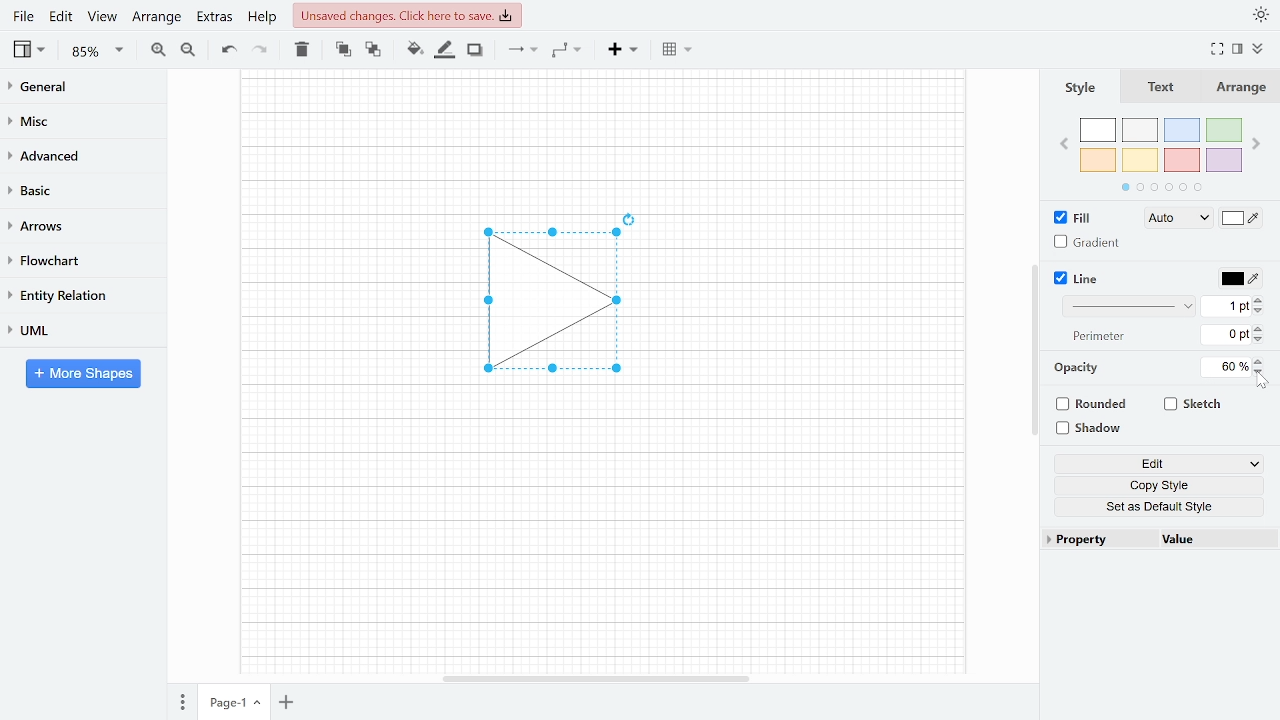  What do you see at coordinates (1141, 159) in the screenshot?
I see `yellow` at bounding box center [1141, 159].